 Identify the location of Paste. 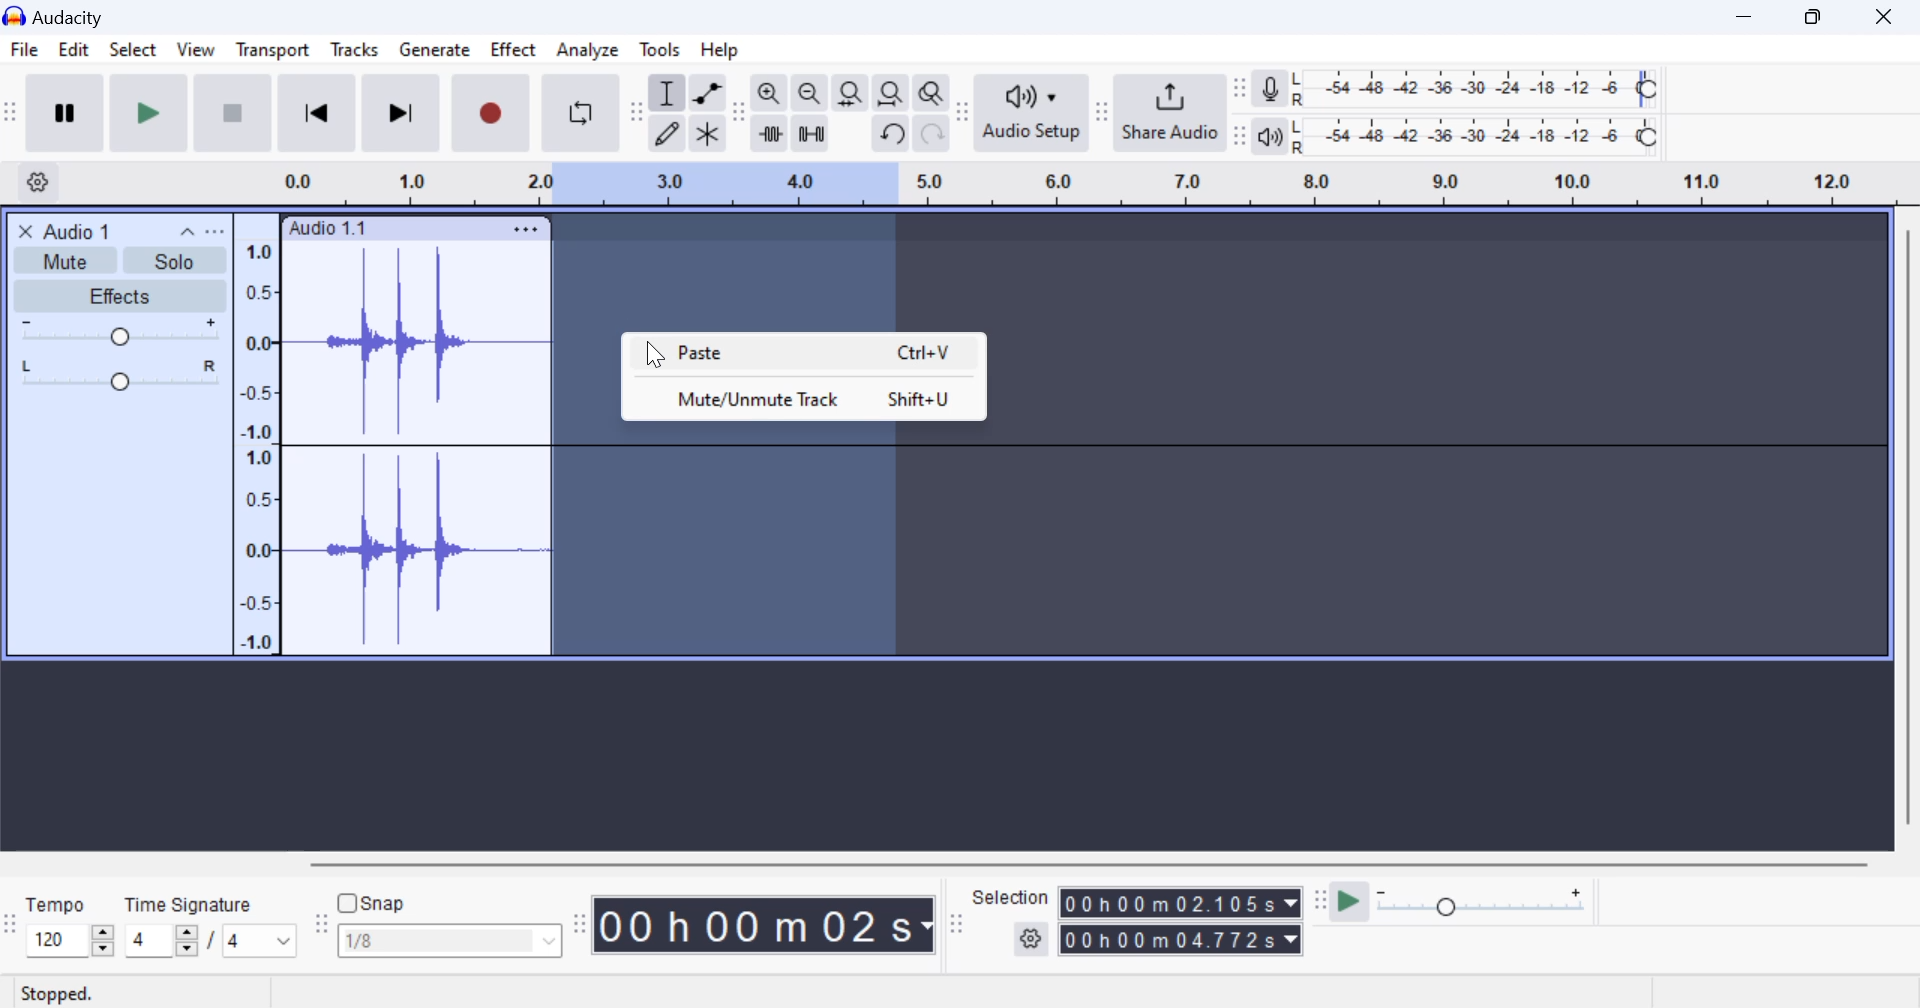
(805, 354).